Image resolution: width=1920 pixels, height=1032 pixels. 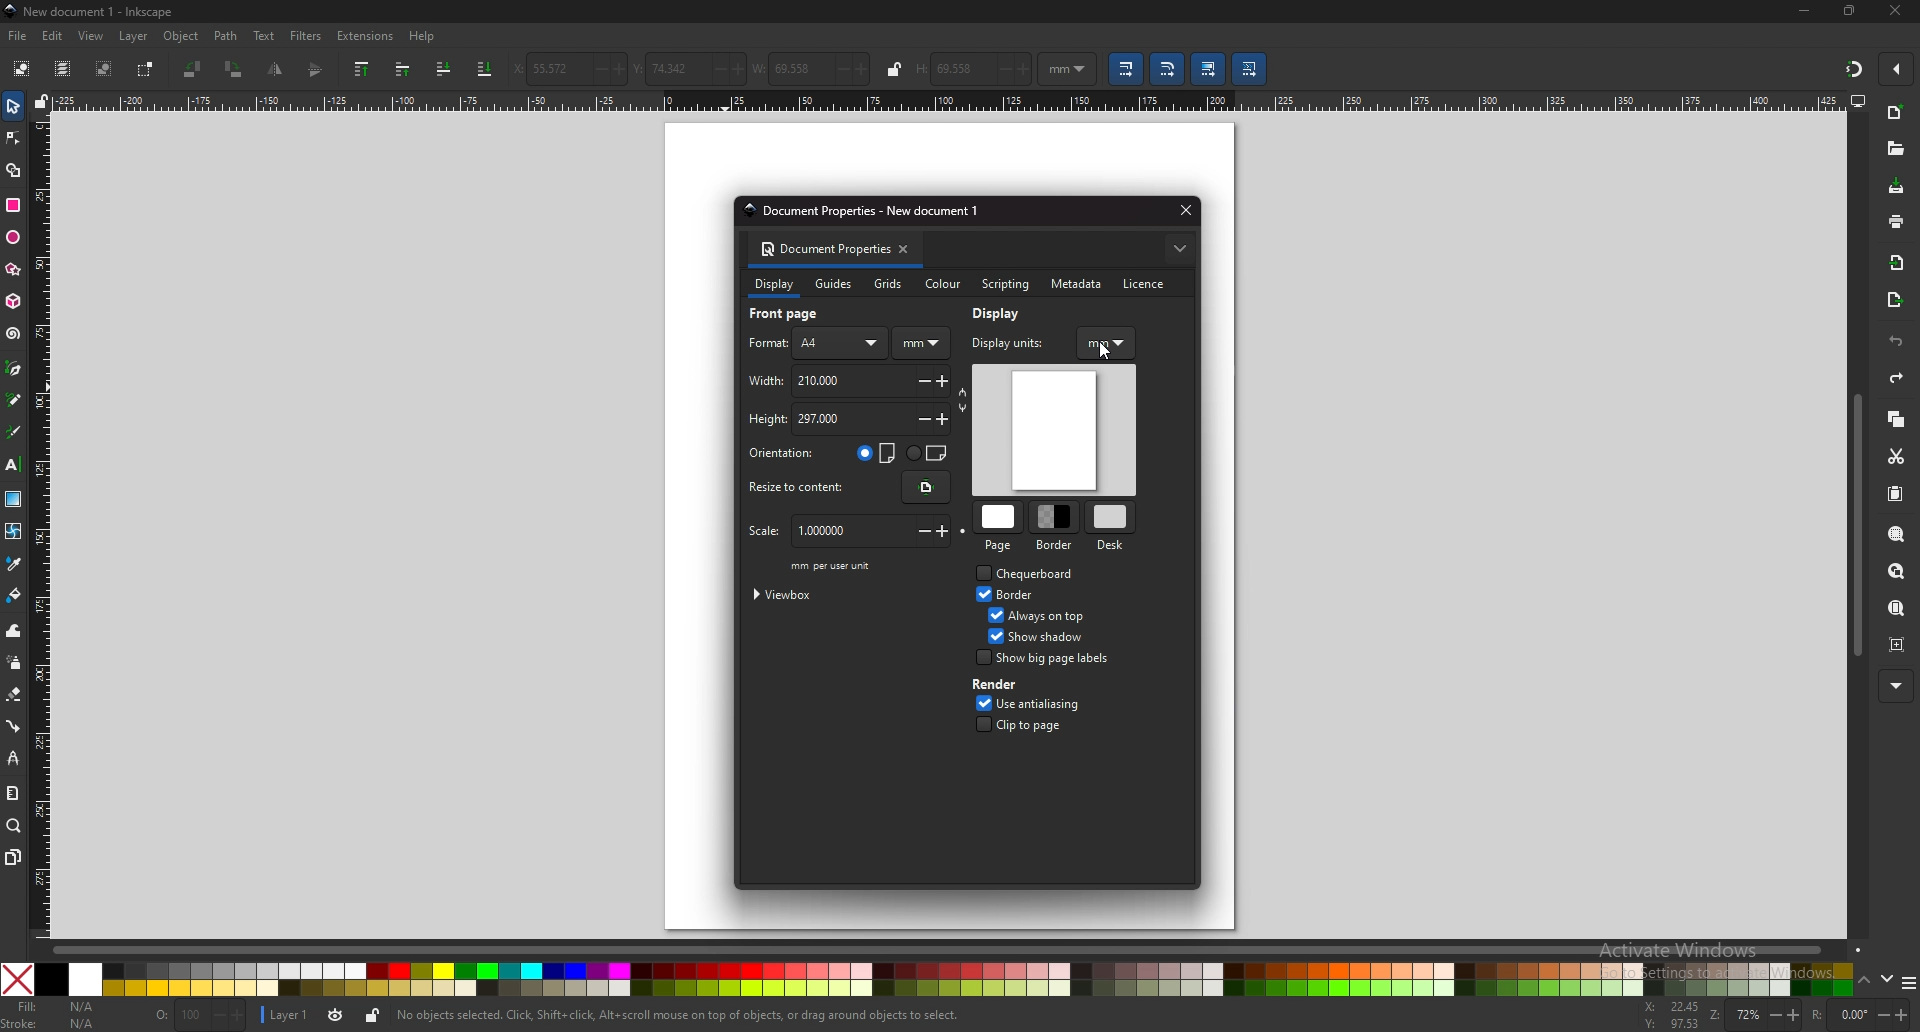 I want to click on dropper, so click(x=15, y=563).